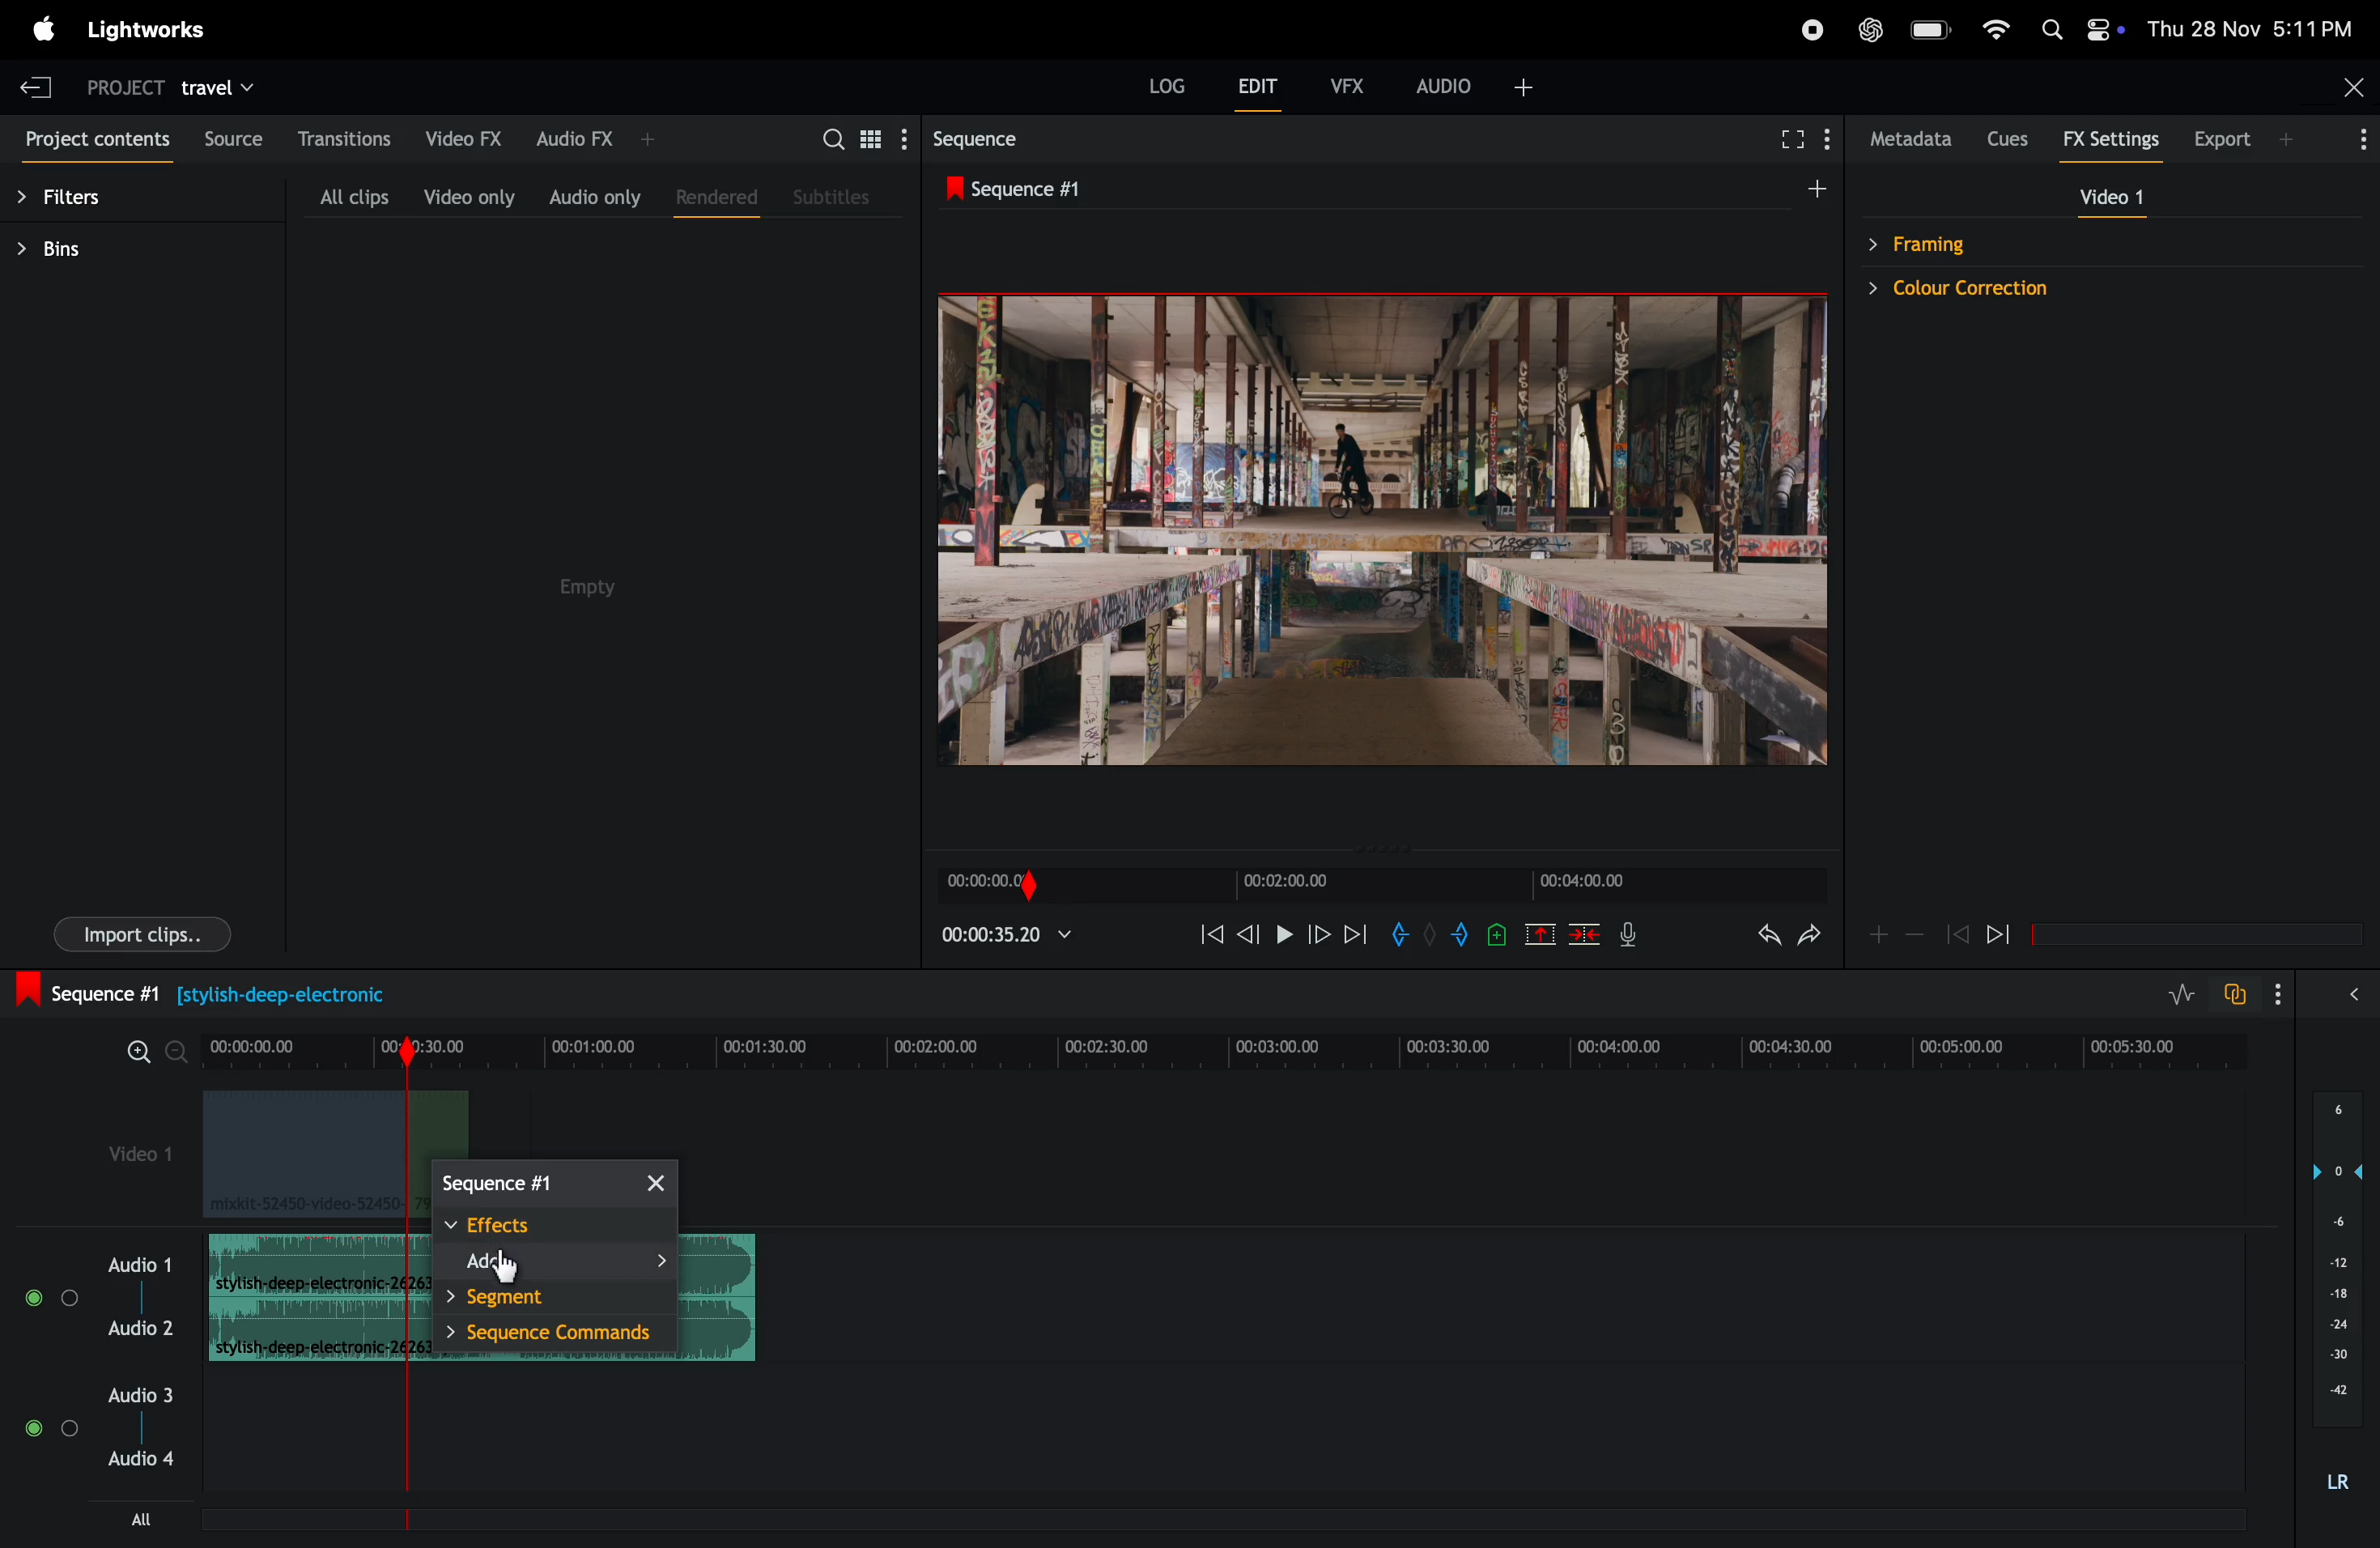  What do you see at coordinates (30, 1429) in the screenshot?
I see `Toggle` at bounding box center [30, 1429].